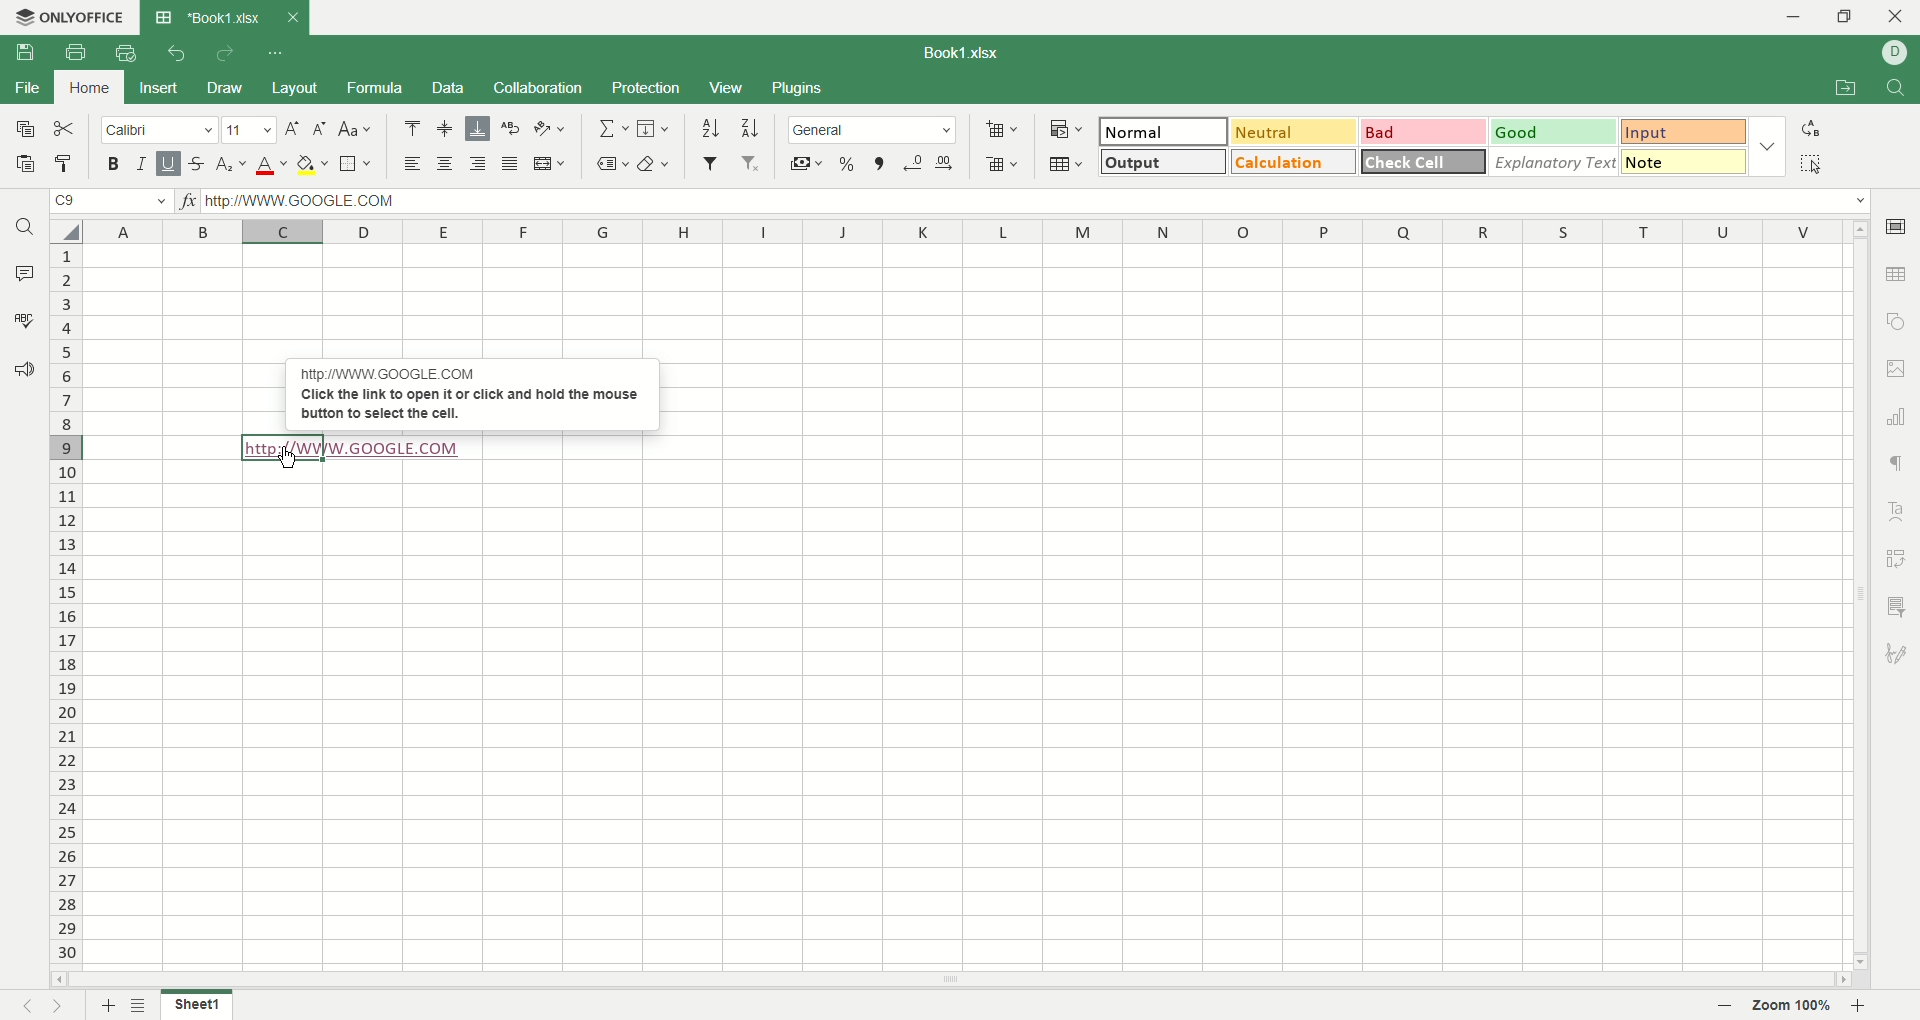 The height and width of the screenshot is (1020, 1920). Describe the element at coordinates (1161, 162) in the screenshot. I see `output` at that location.